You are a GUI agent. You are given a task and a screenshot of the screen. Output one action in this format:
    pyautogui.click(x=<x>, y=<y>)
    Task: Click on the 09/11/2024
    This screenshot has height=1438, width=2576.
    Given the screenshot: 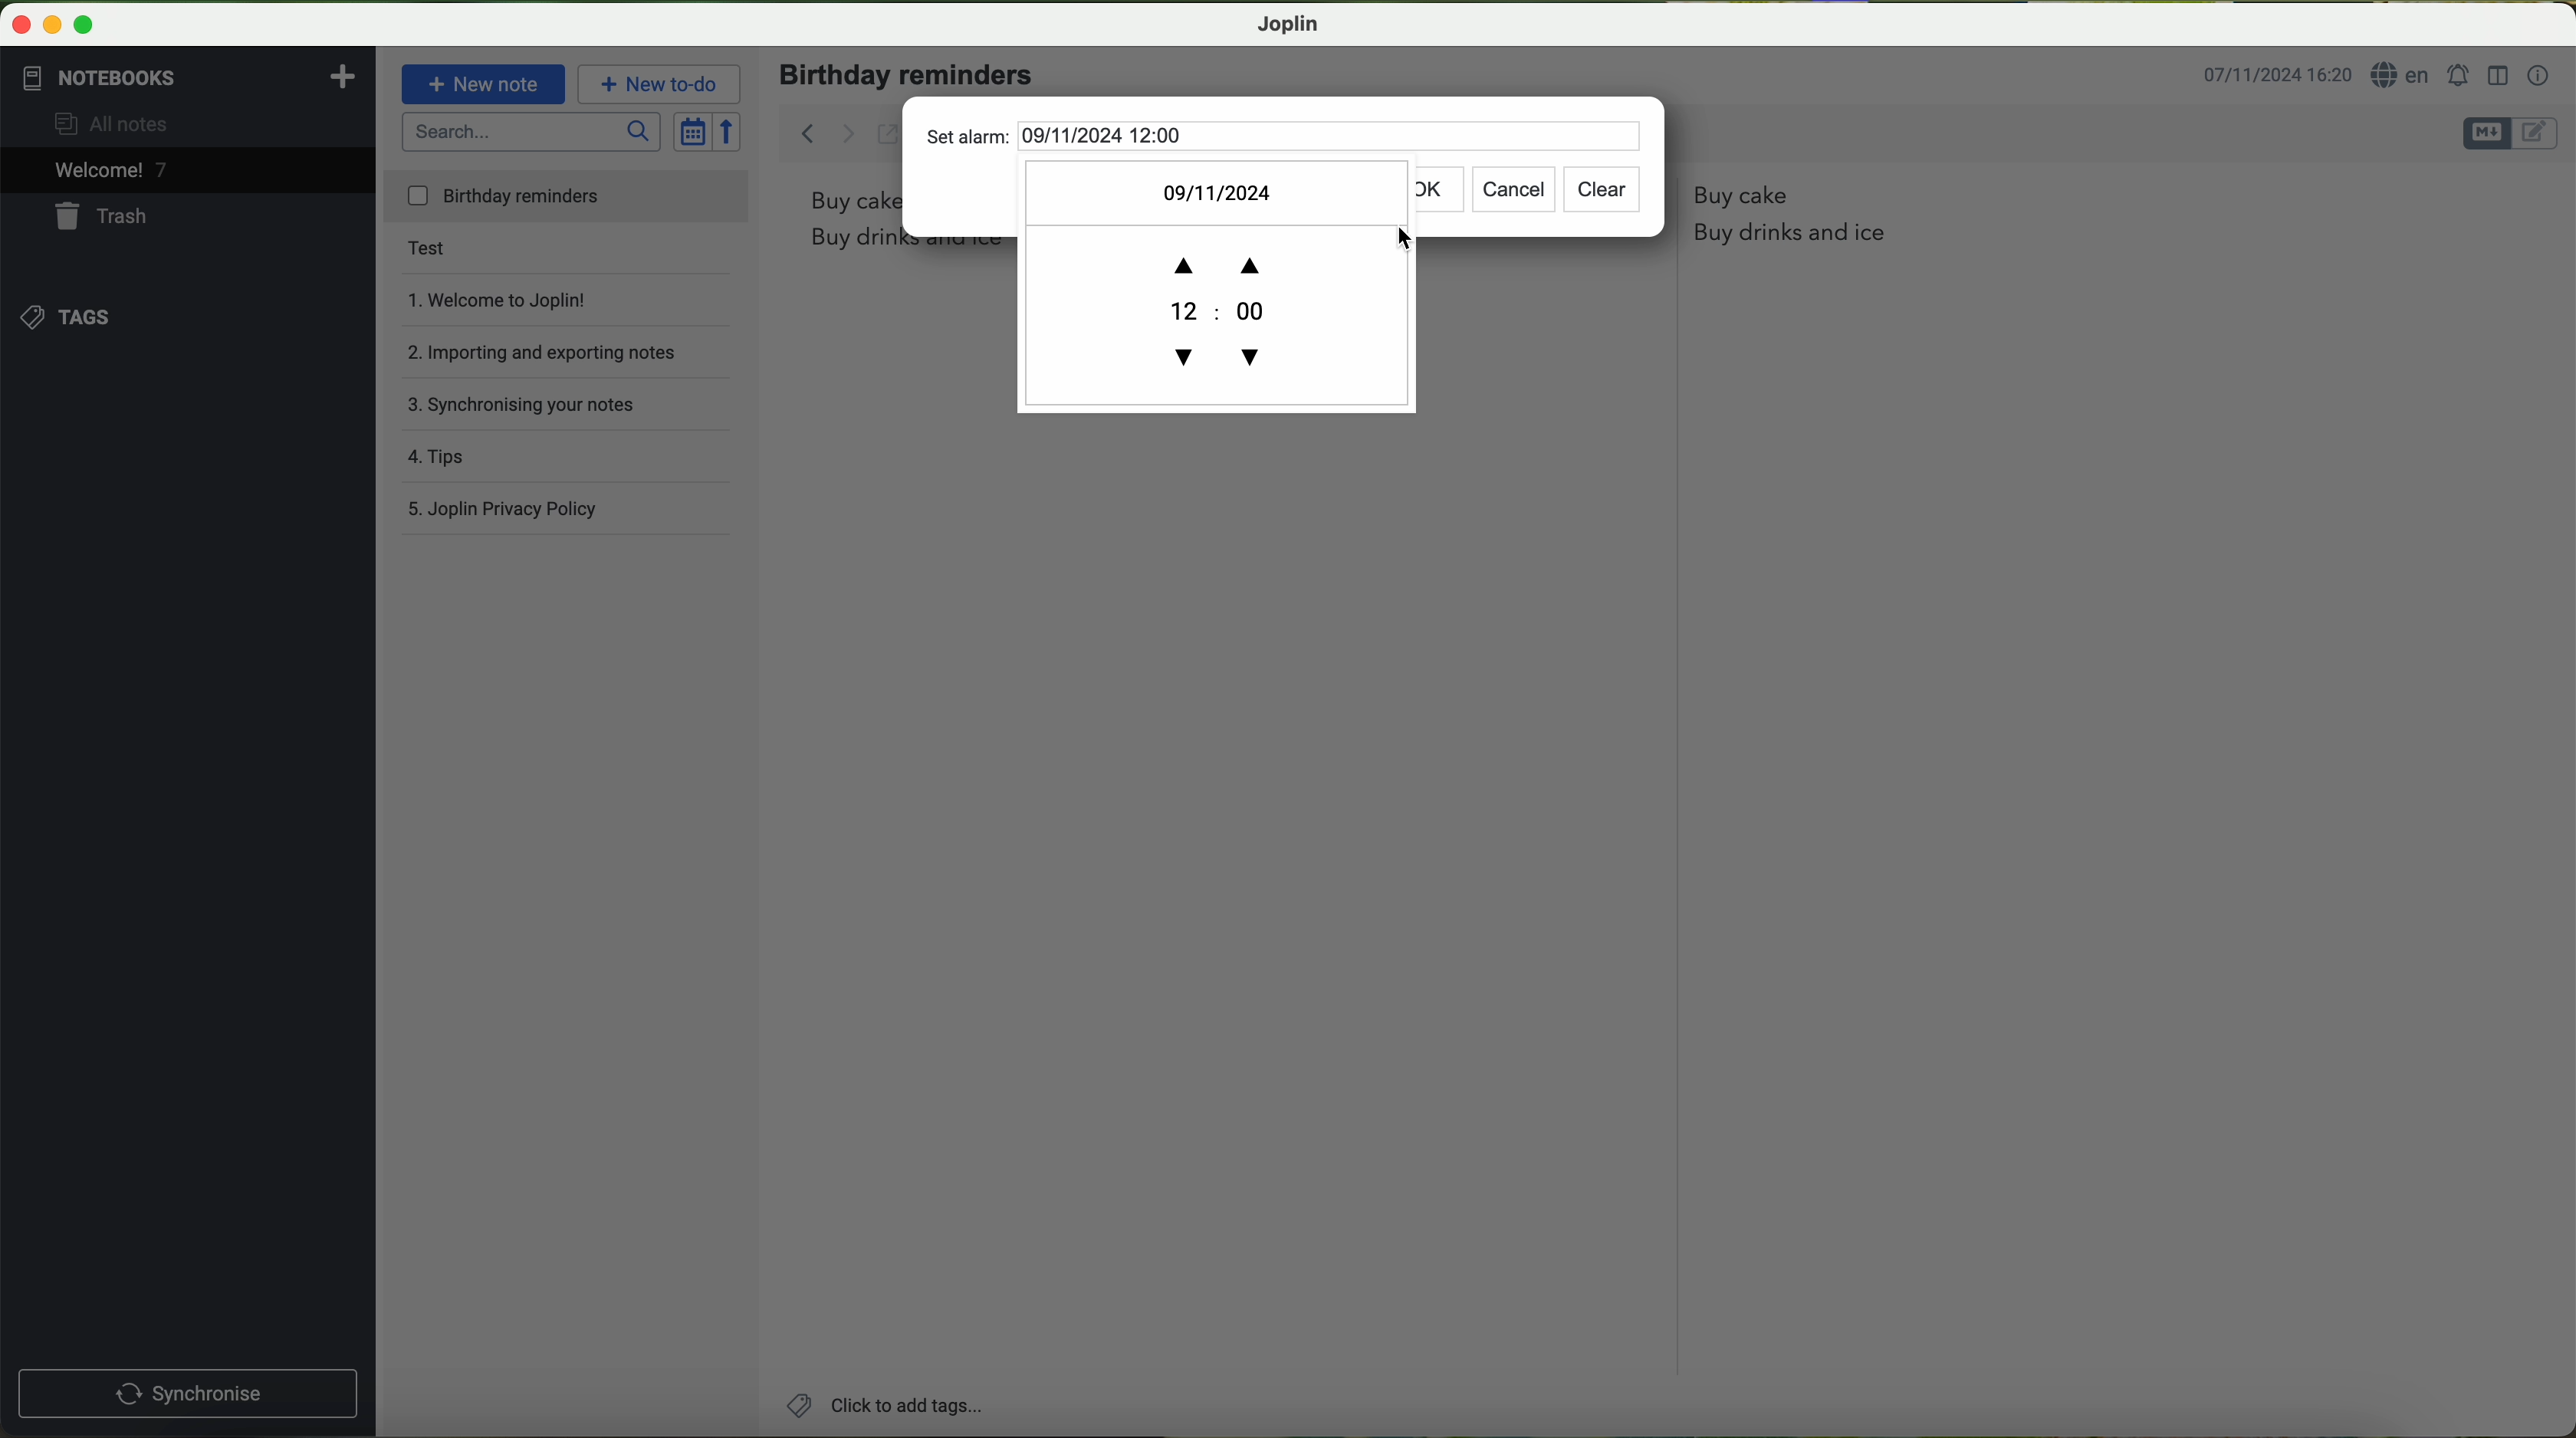 What is the action you would take?
    pyautogui.click(x=1233, y=187)
    